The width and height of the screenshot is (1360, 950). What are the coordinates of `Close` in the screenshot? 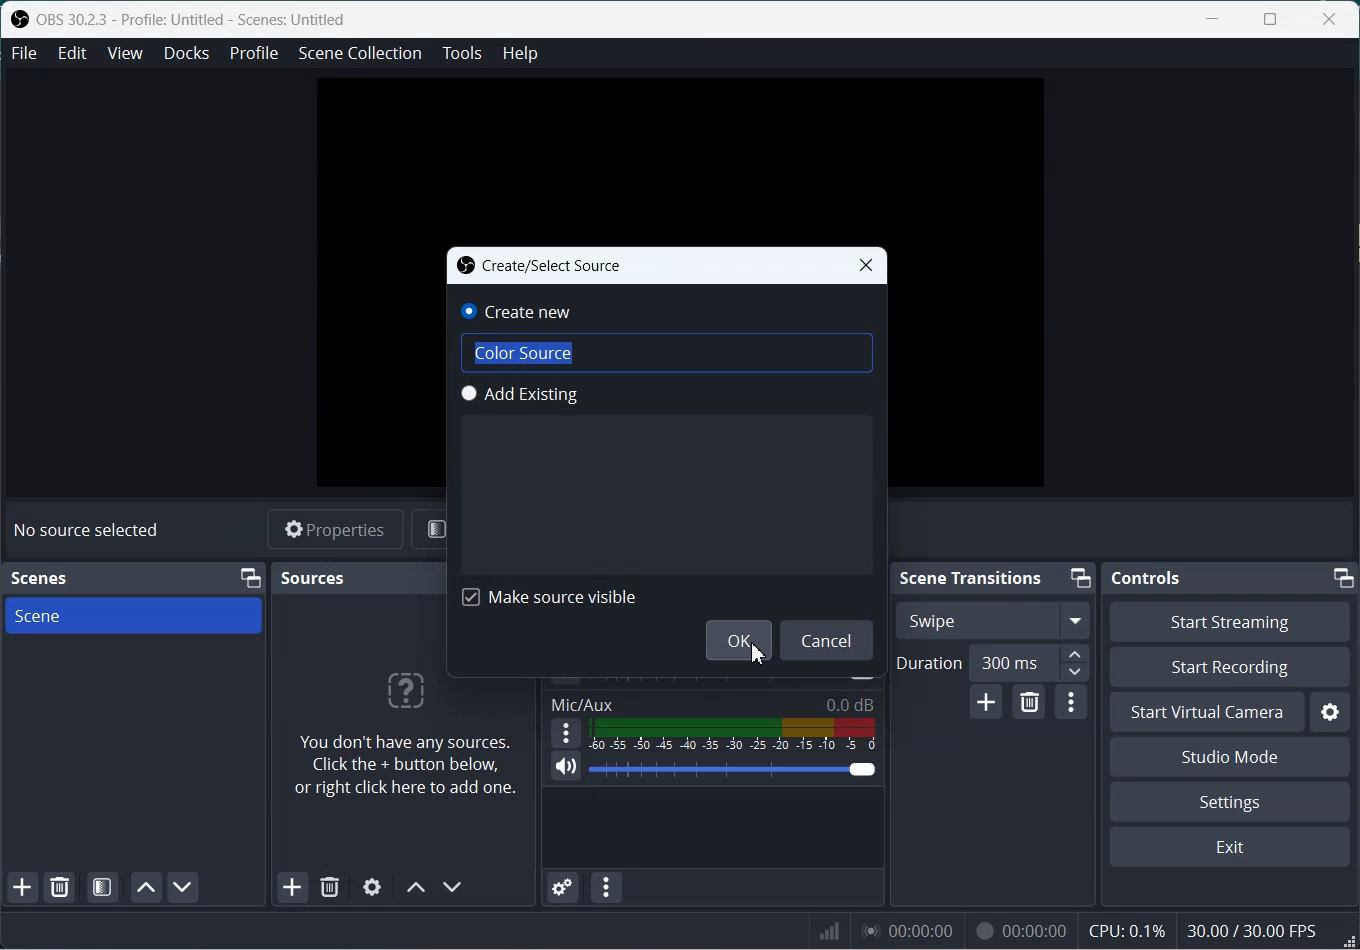 It's located at (867, 266).